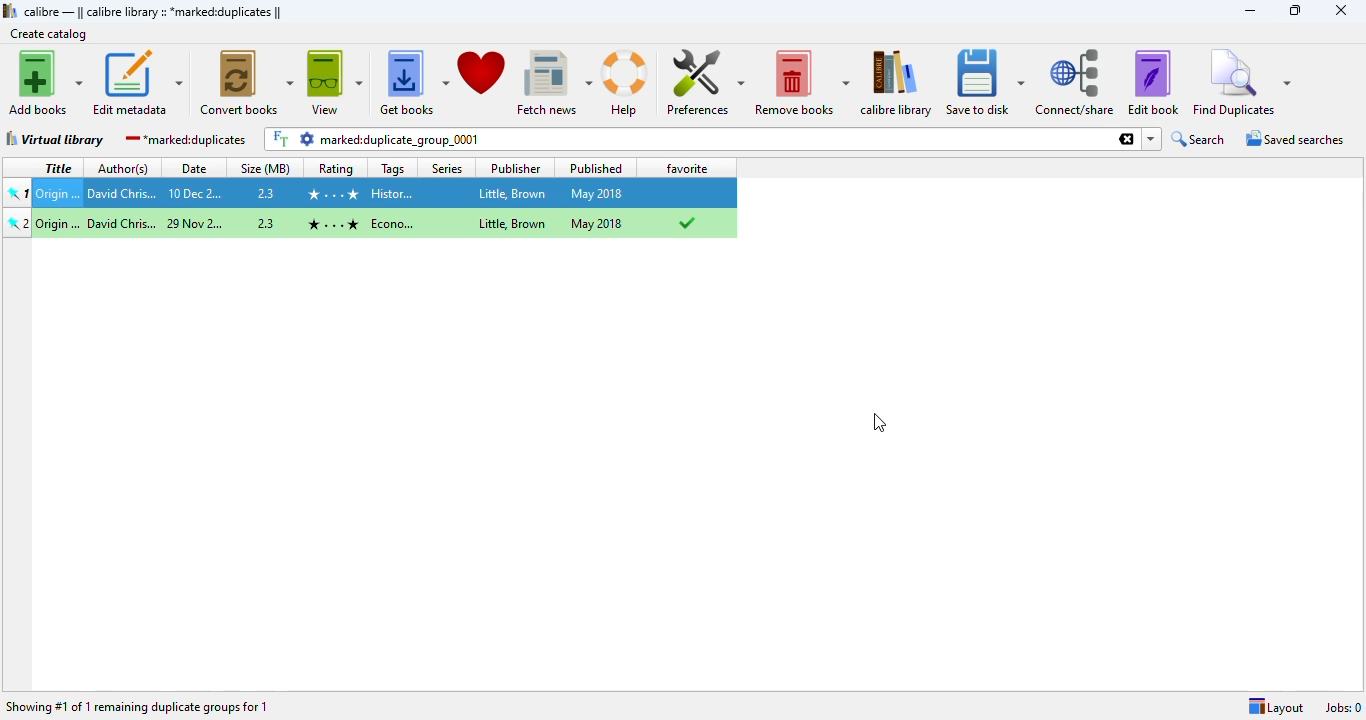 Image resolution: width=1366 pixels, height=720 pixels. Describe the element at coordinates (1282, 704) in the screenshot. I see `Layout` at that location.